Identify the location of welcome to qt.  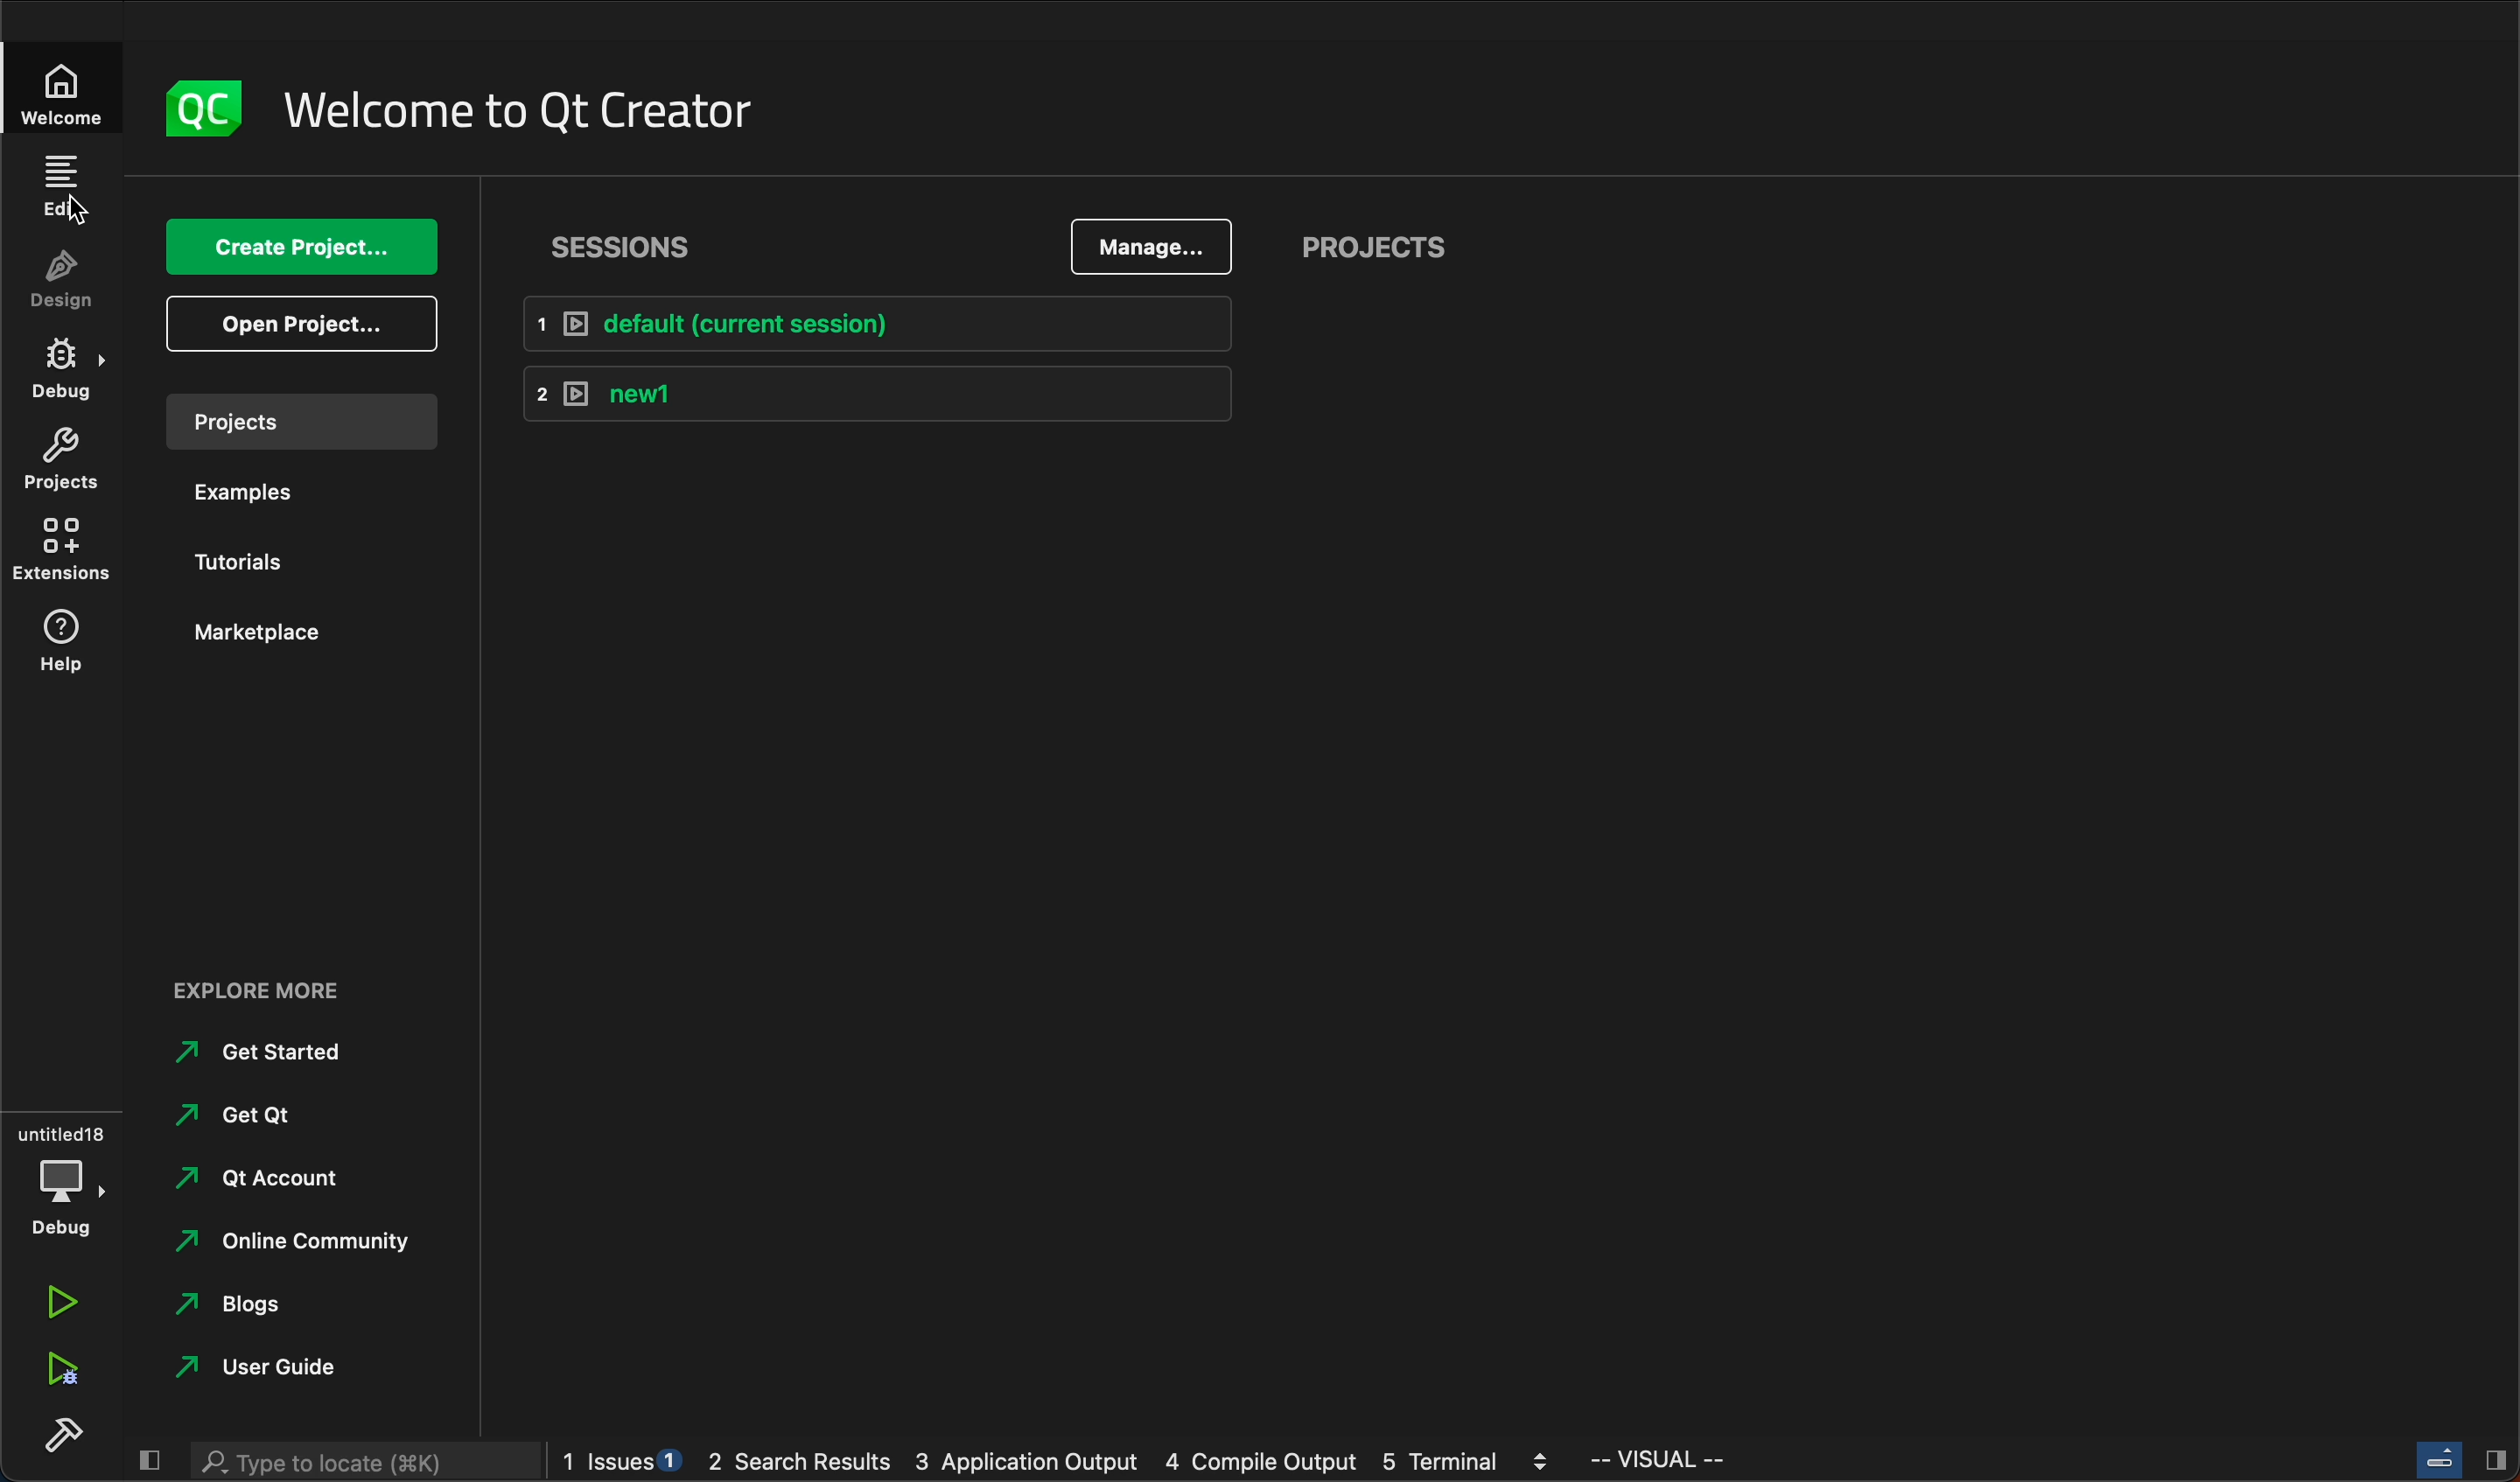
(519, 106).